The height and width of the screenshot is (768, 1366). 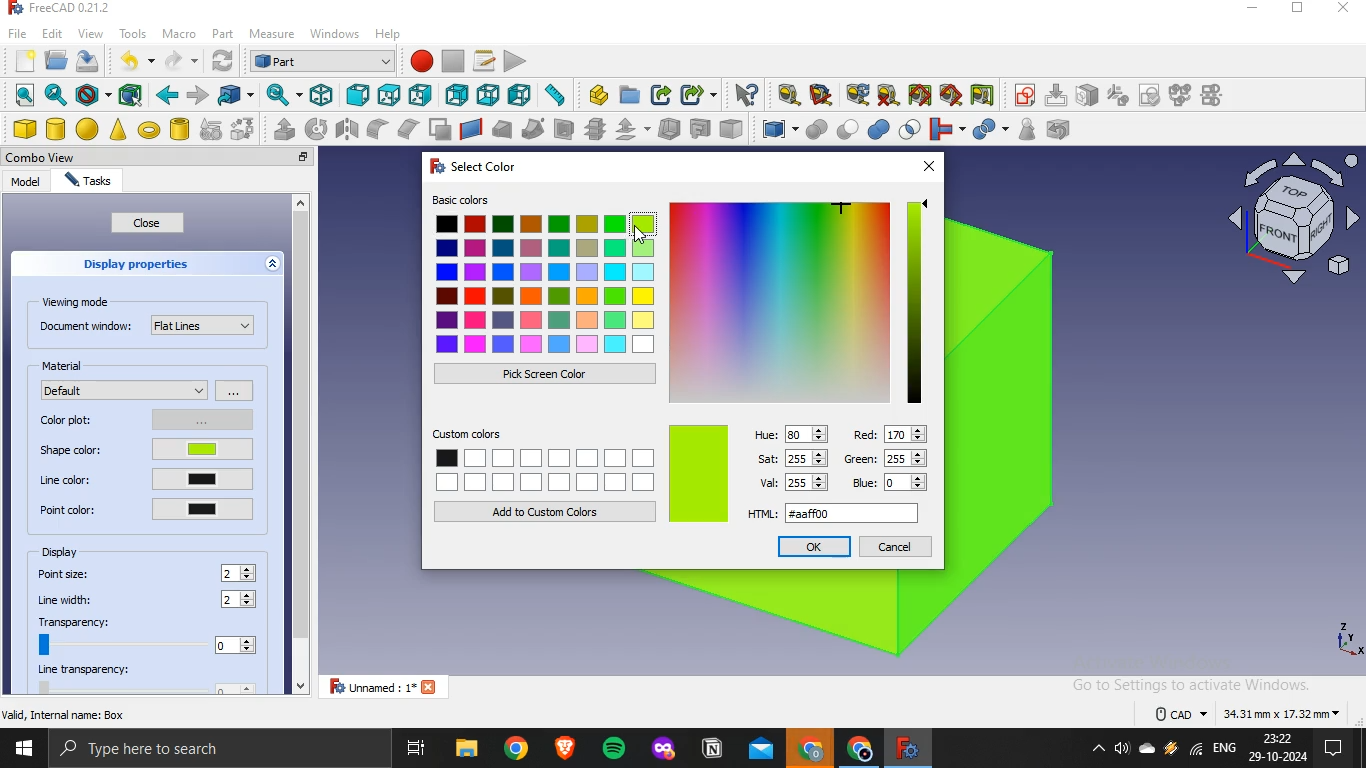 What do you see at coordinates (220, 61) in the screenshot?
I see `refresh` at bounding box center [220, 61].